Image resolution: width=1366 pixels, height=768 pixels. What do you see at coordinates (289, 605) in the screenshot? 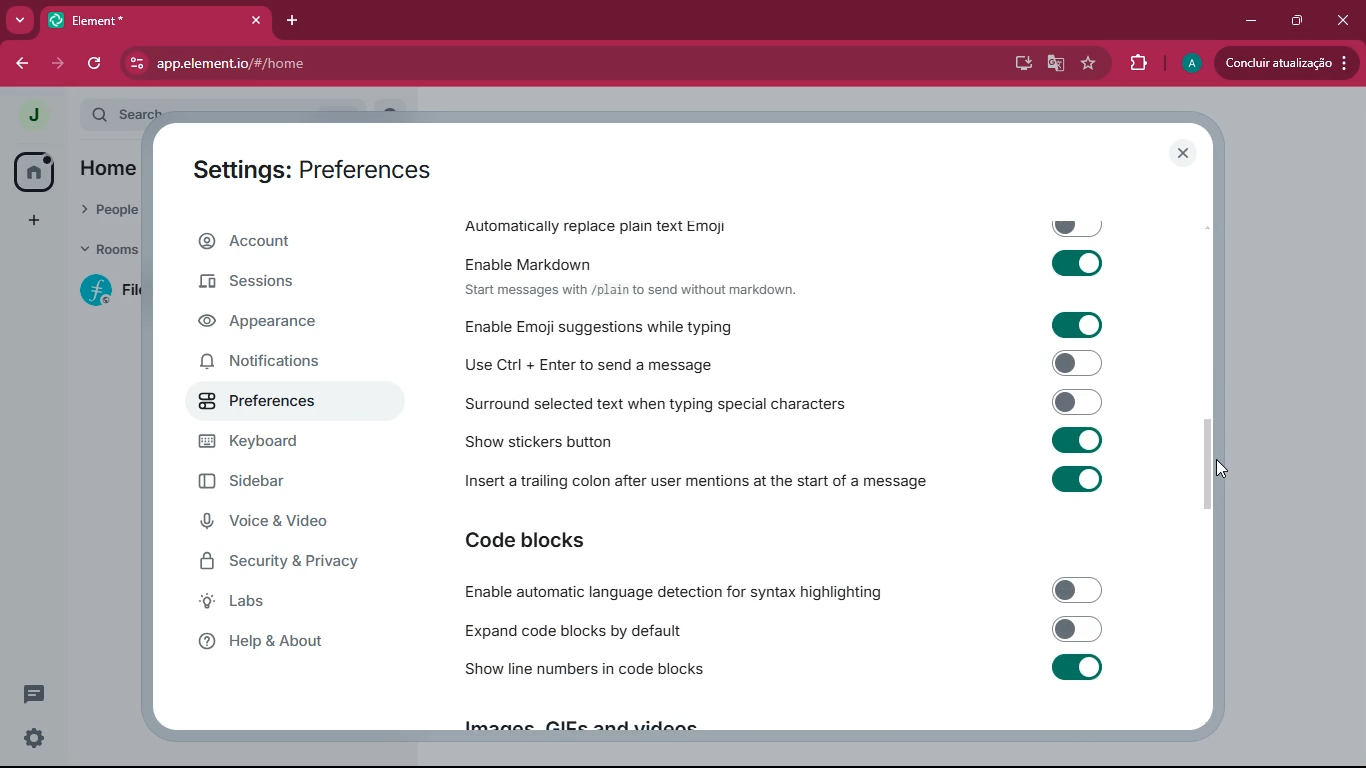
I see `labs` at bounding box center [289, 605].